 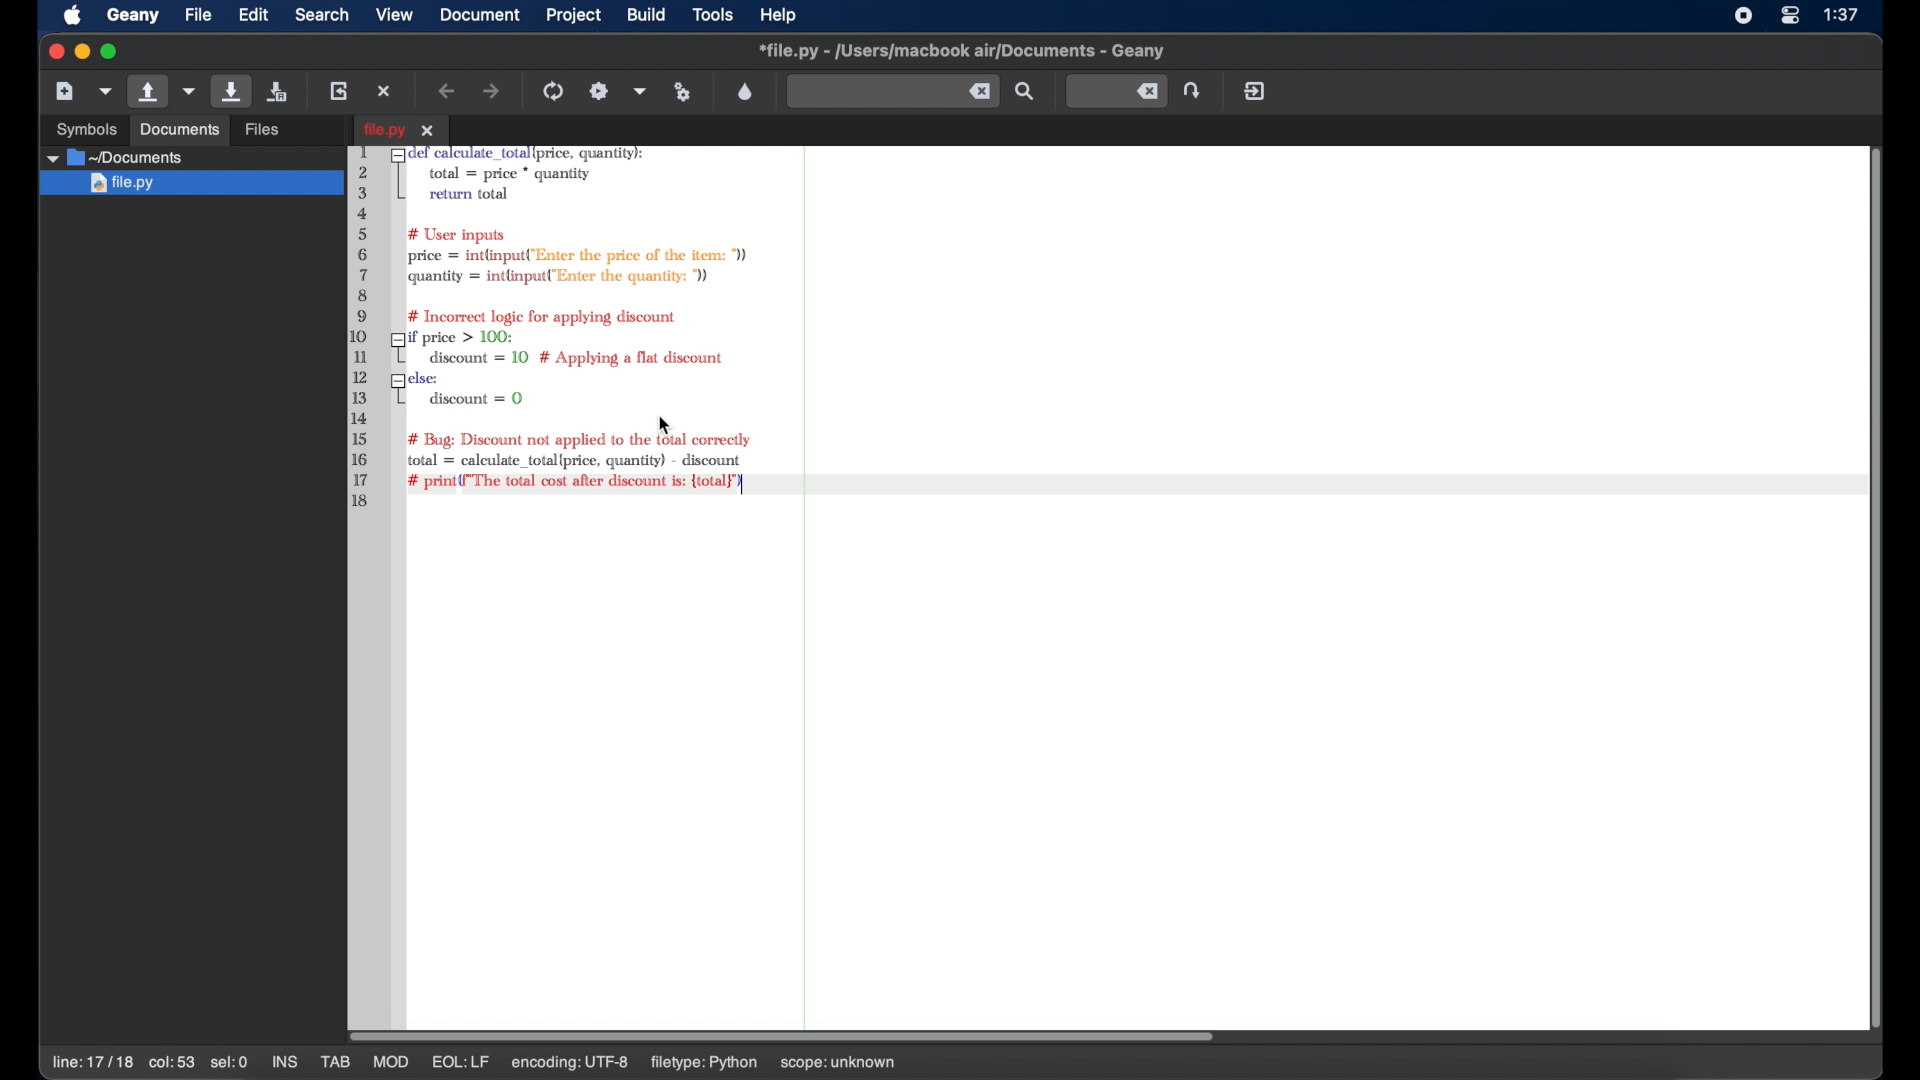 I want to click on jump to the entered line number, so click(x=1115, y=90).